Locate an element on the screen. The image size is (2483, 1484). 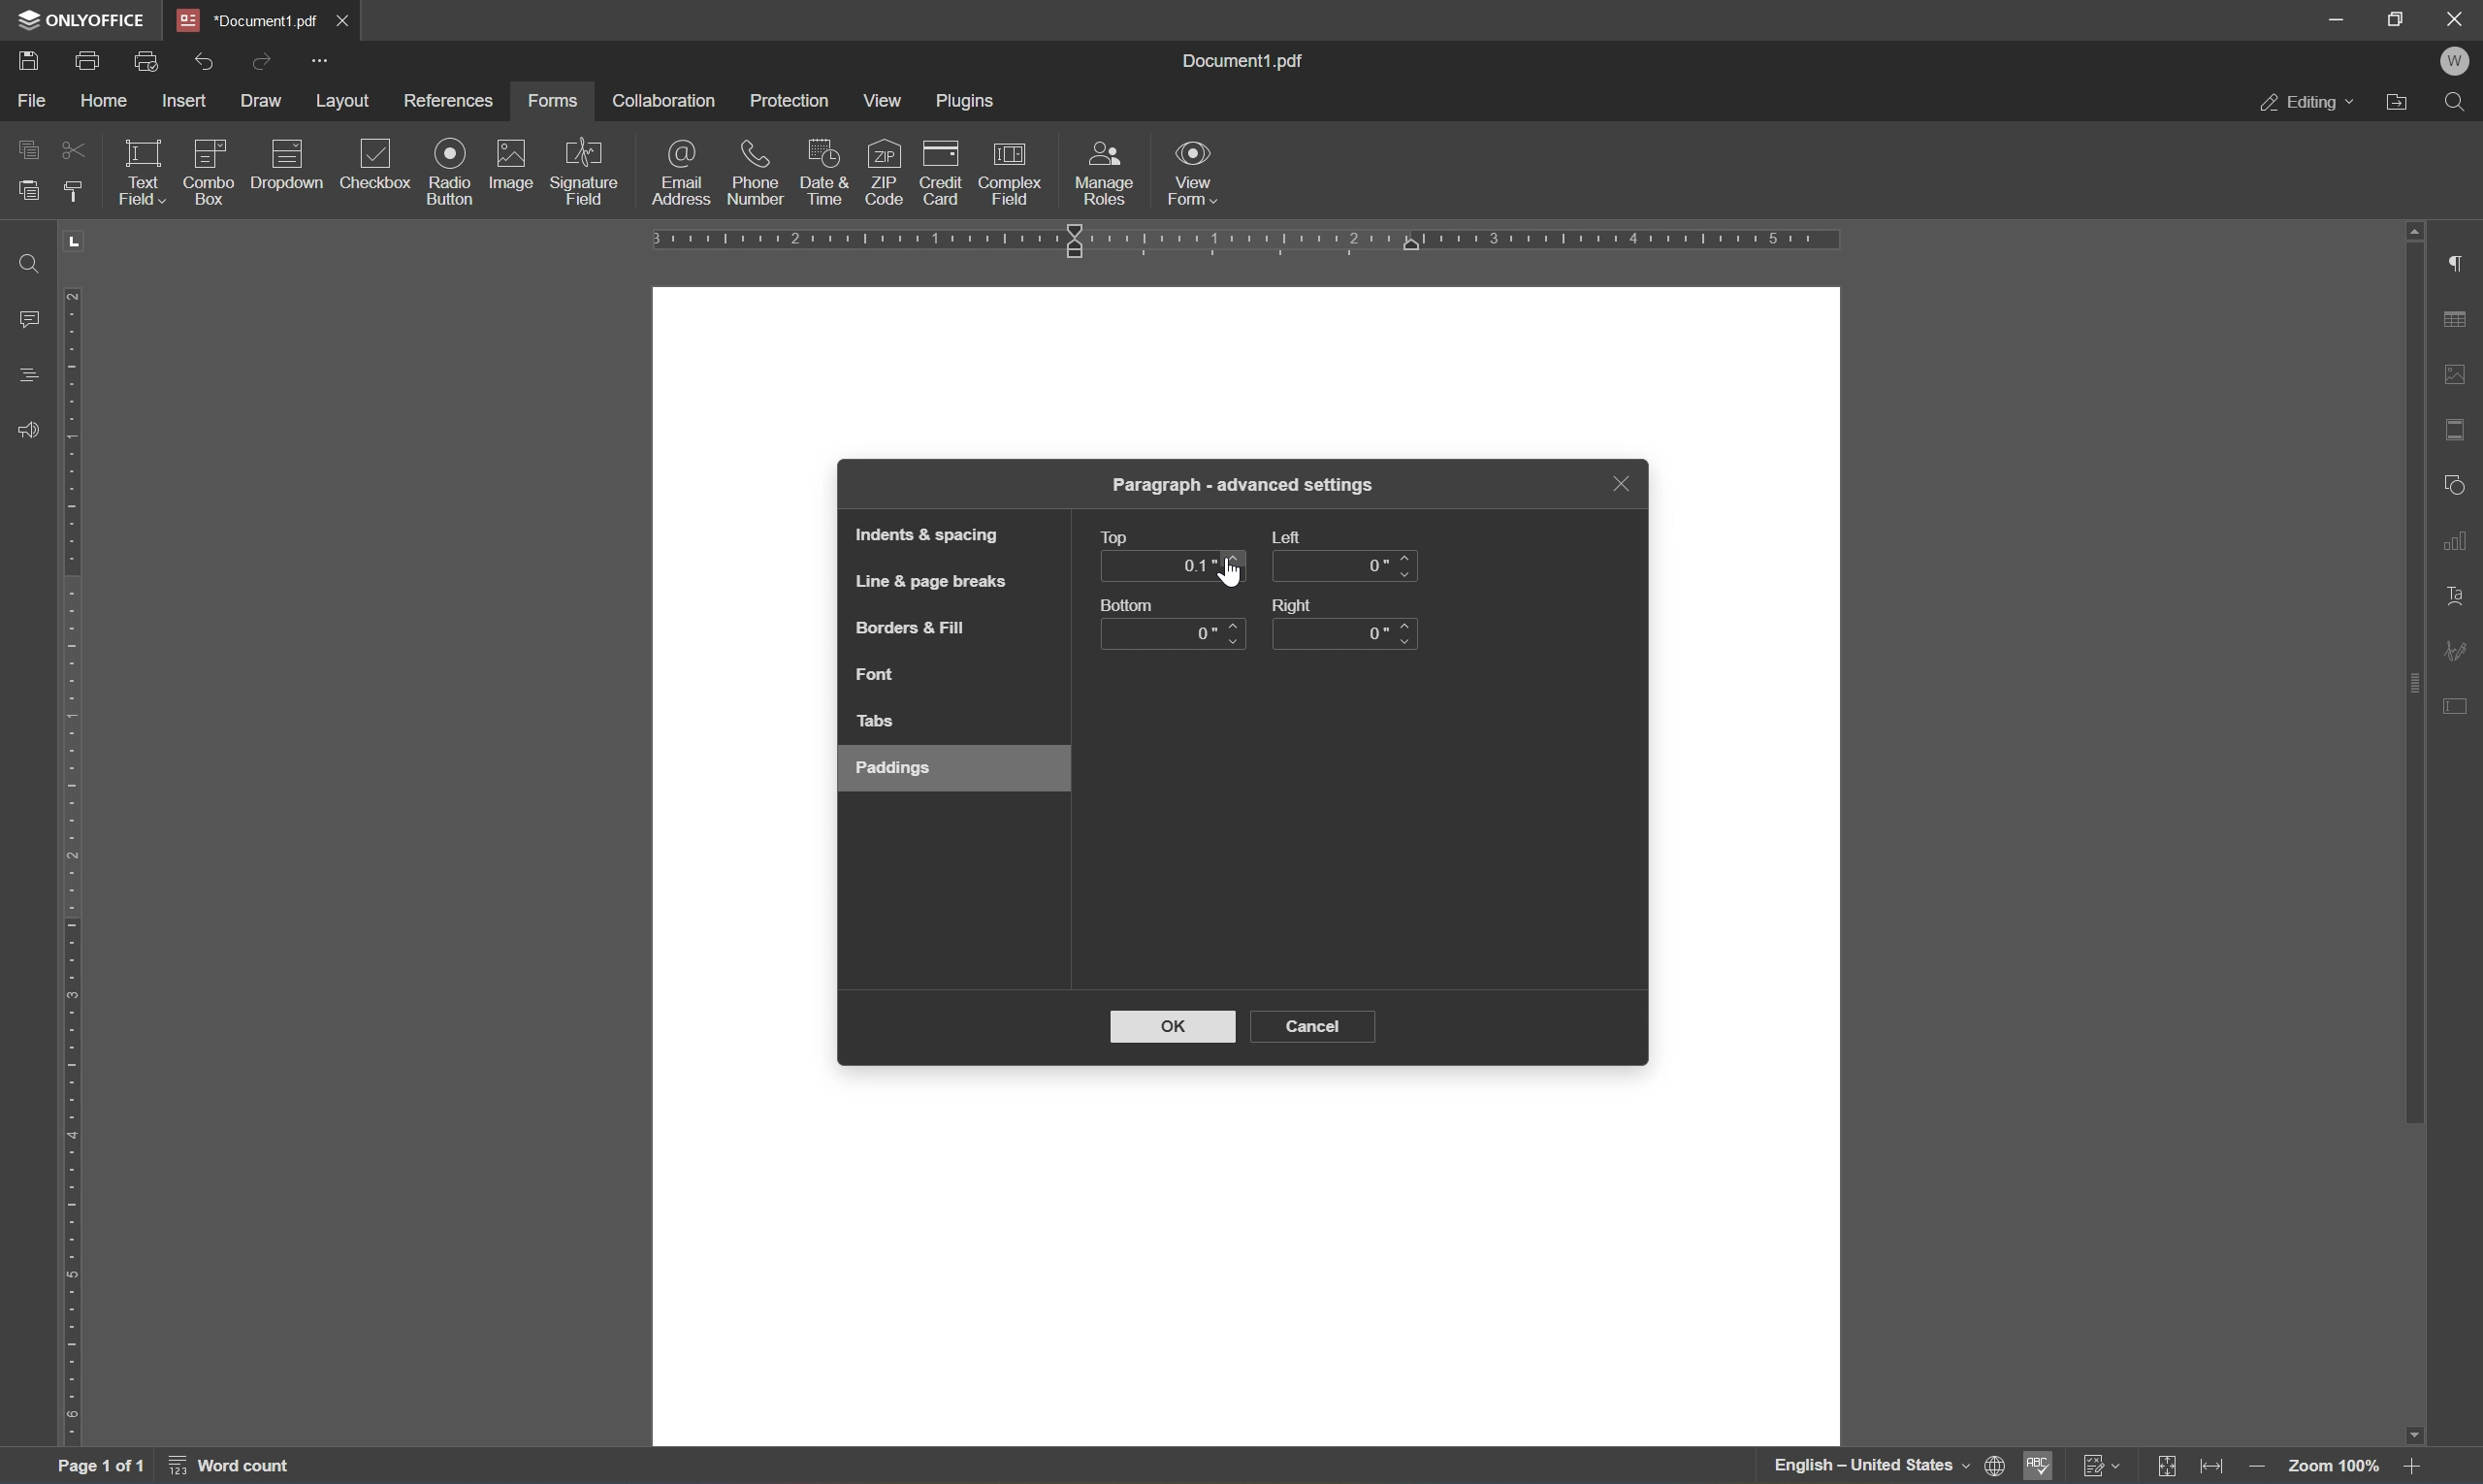
layout is located at coordinates (343, 100).